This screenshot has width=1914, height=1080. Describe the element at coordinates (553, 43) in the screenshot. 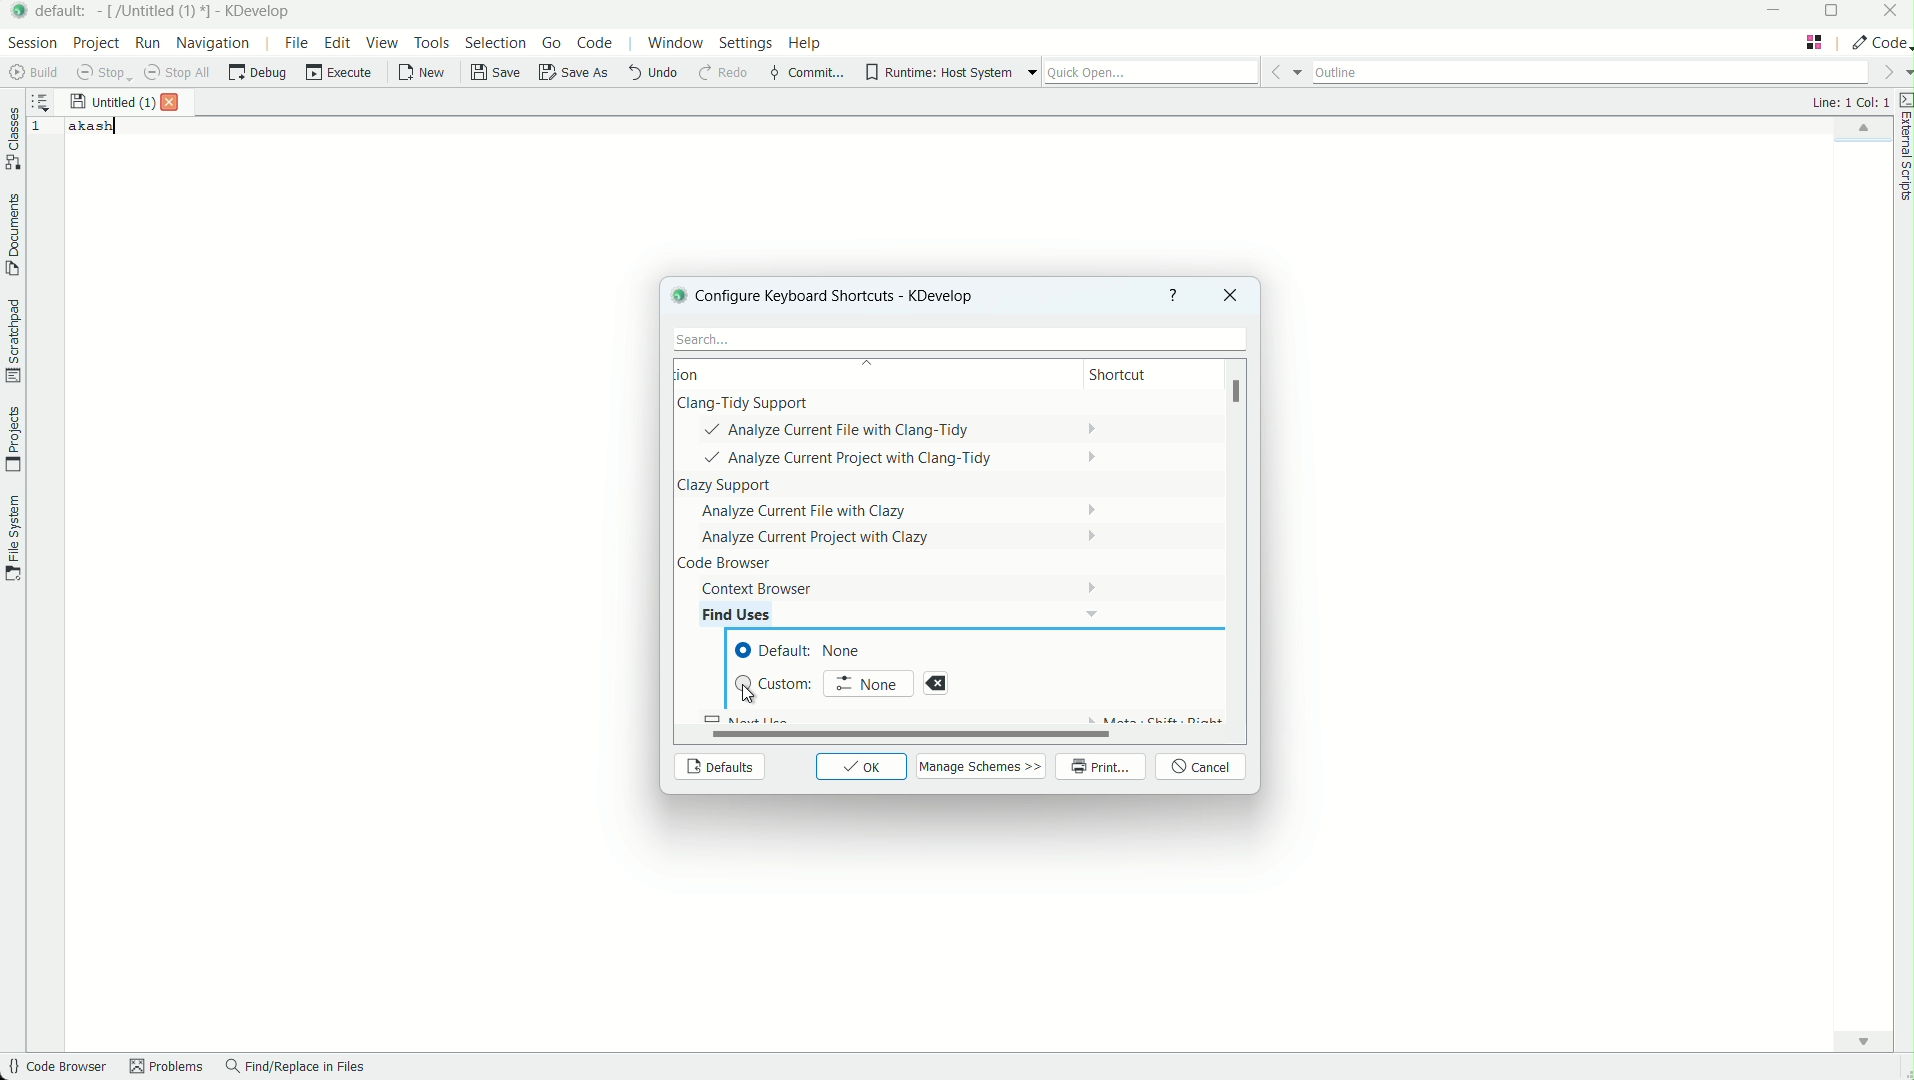

I see `go menu` at that location.